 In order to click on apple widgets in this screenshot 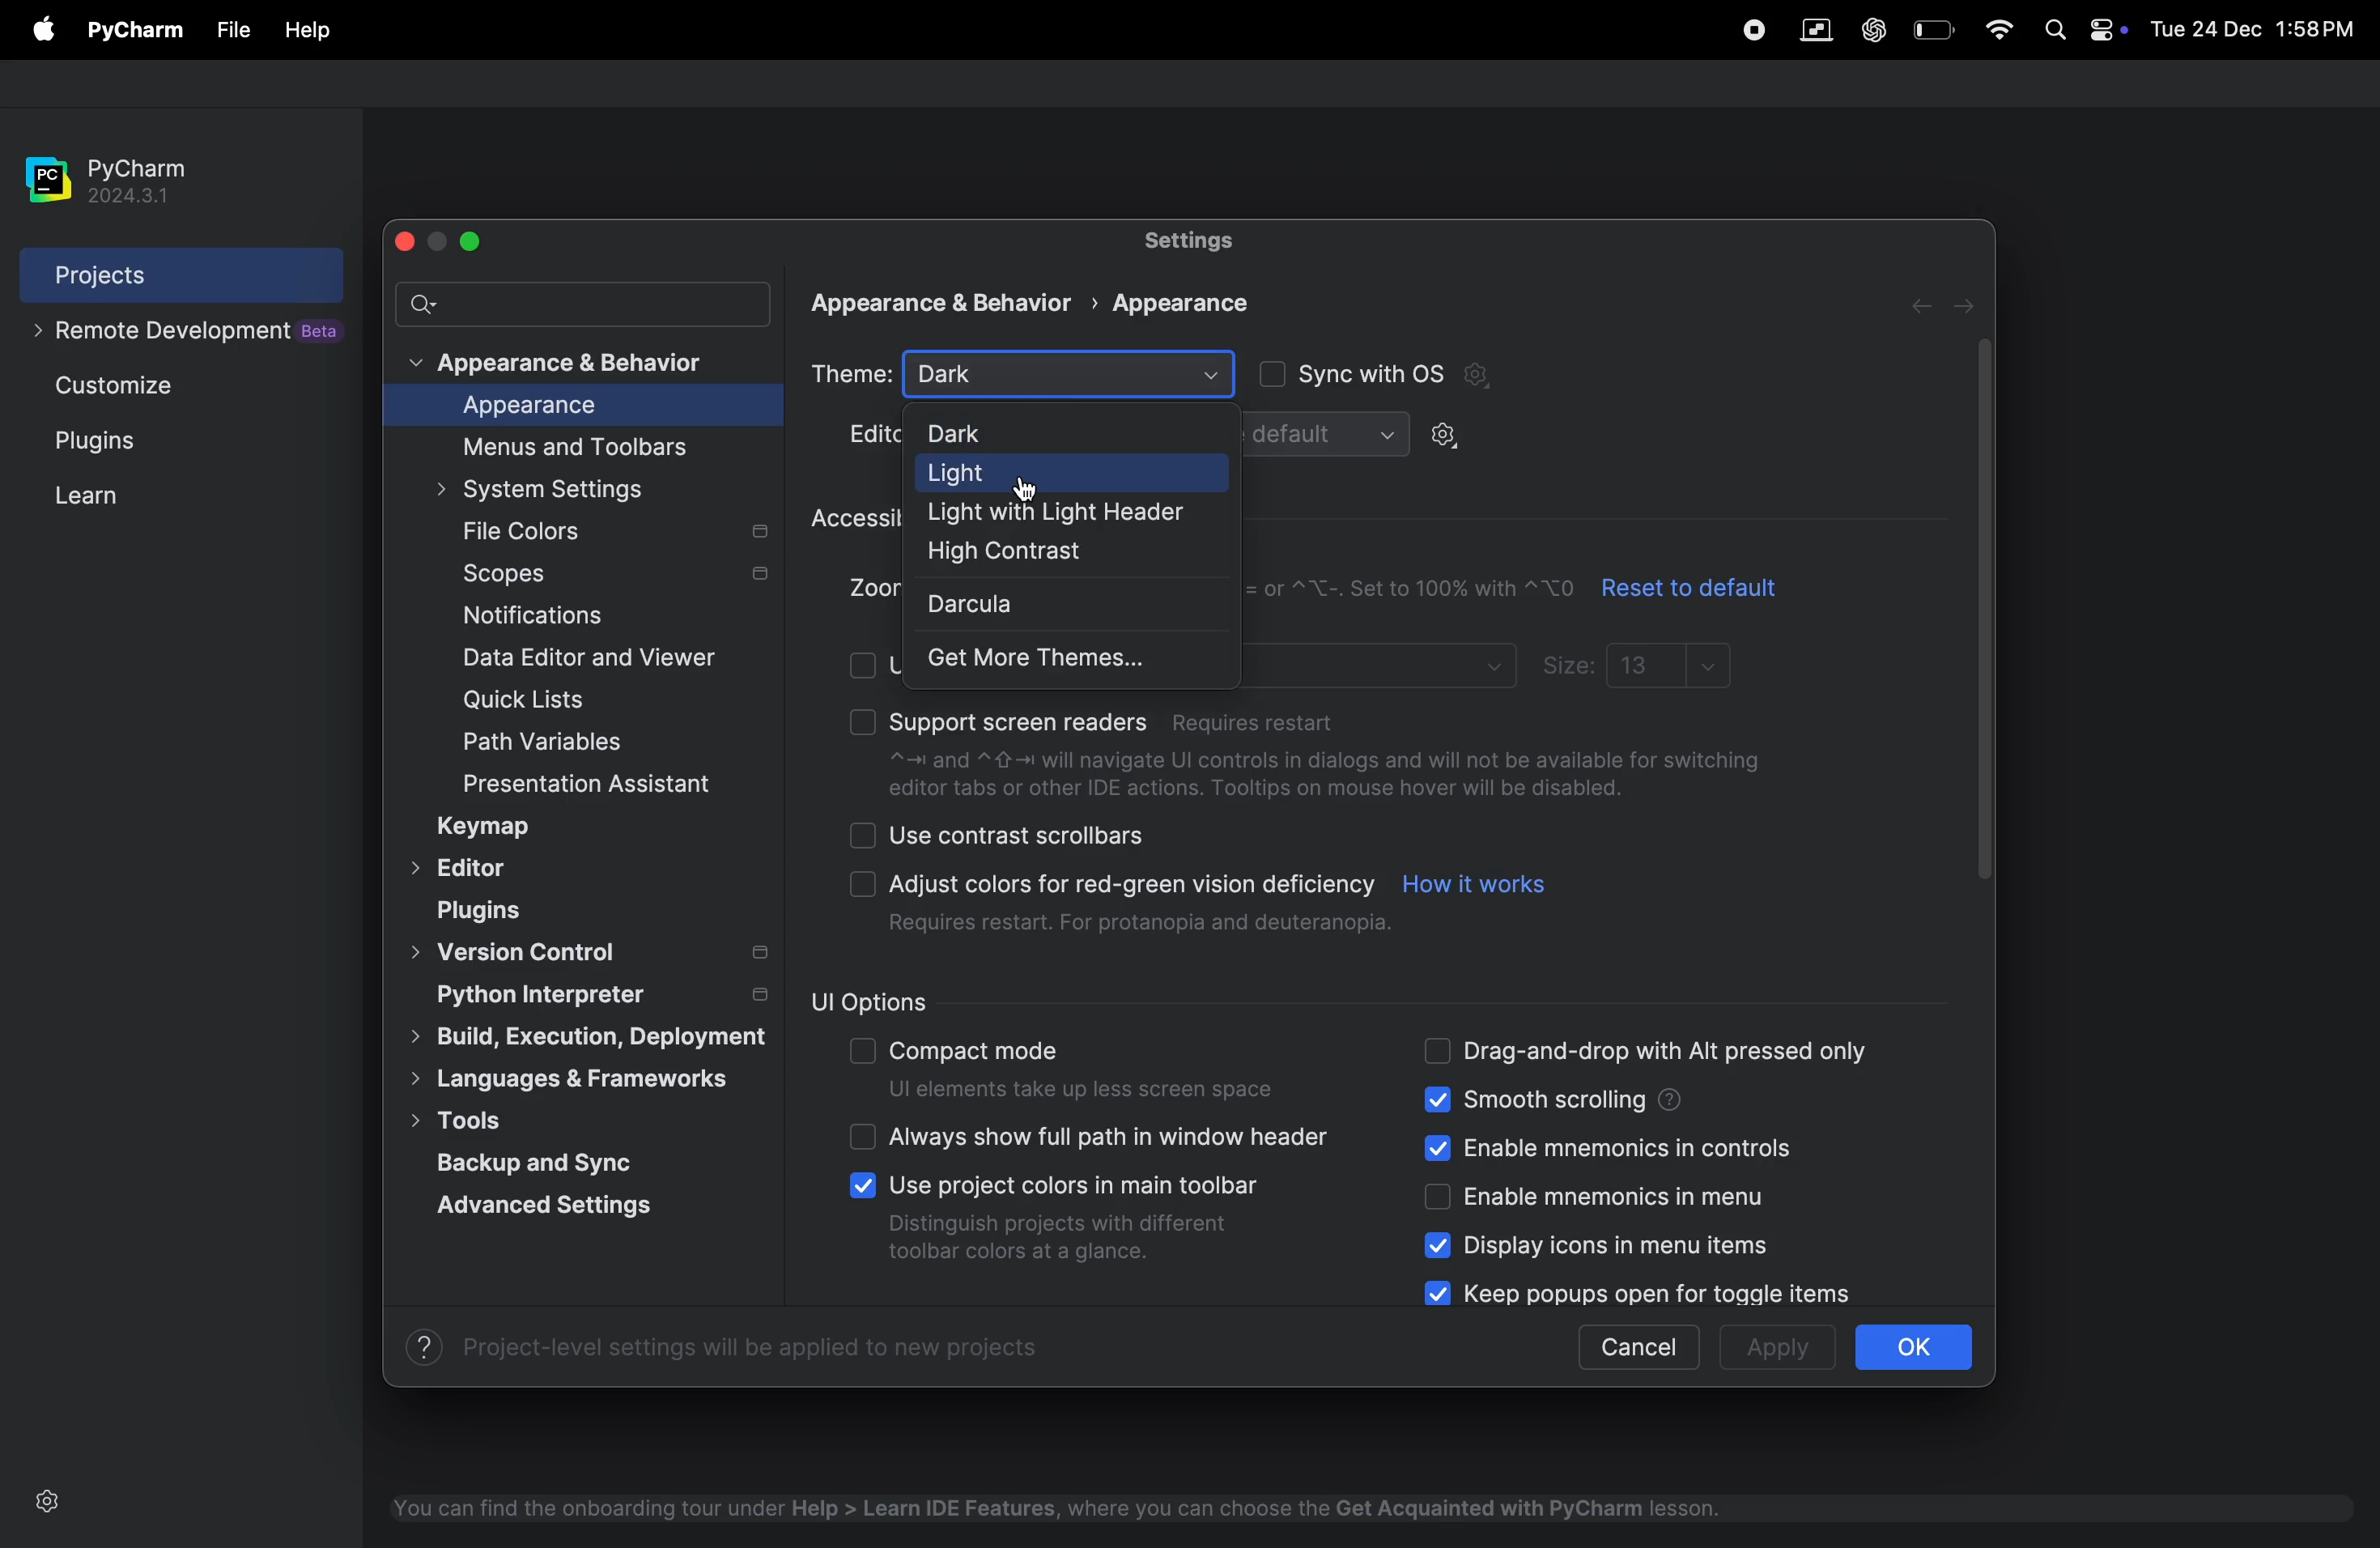, I will do `click(2082, 34)`.